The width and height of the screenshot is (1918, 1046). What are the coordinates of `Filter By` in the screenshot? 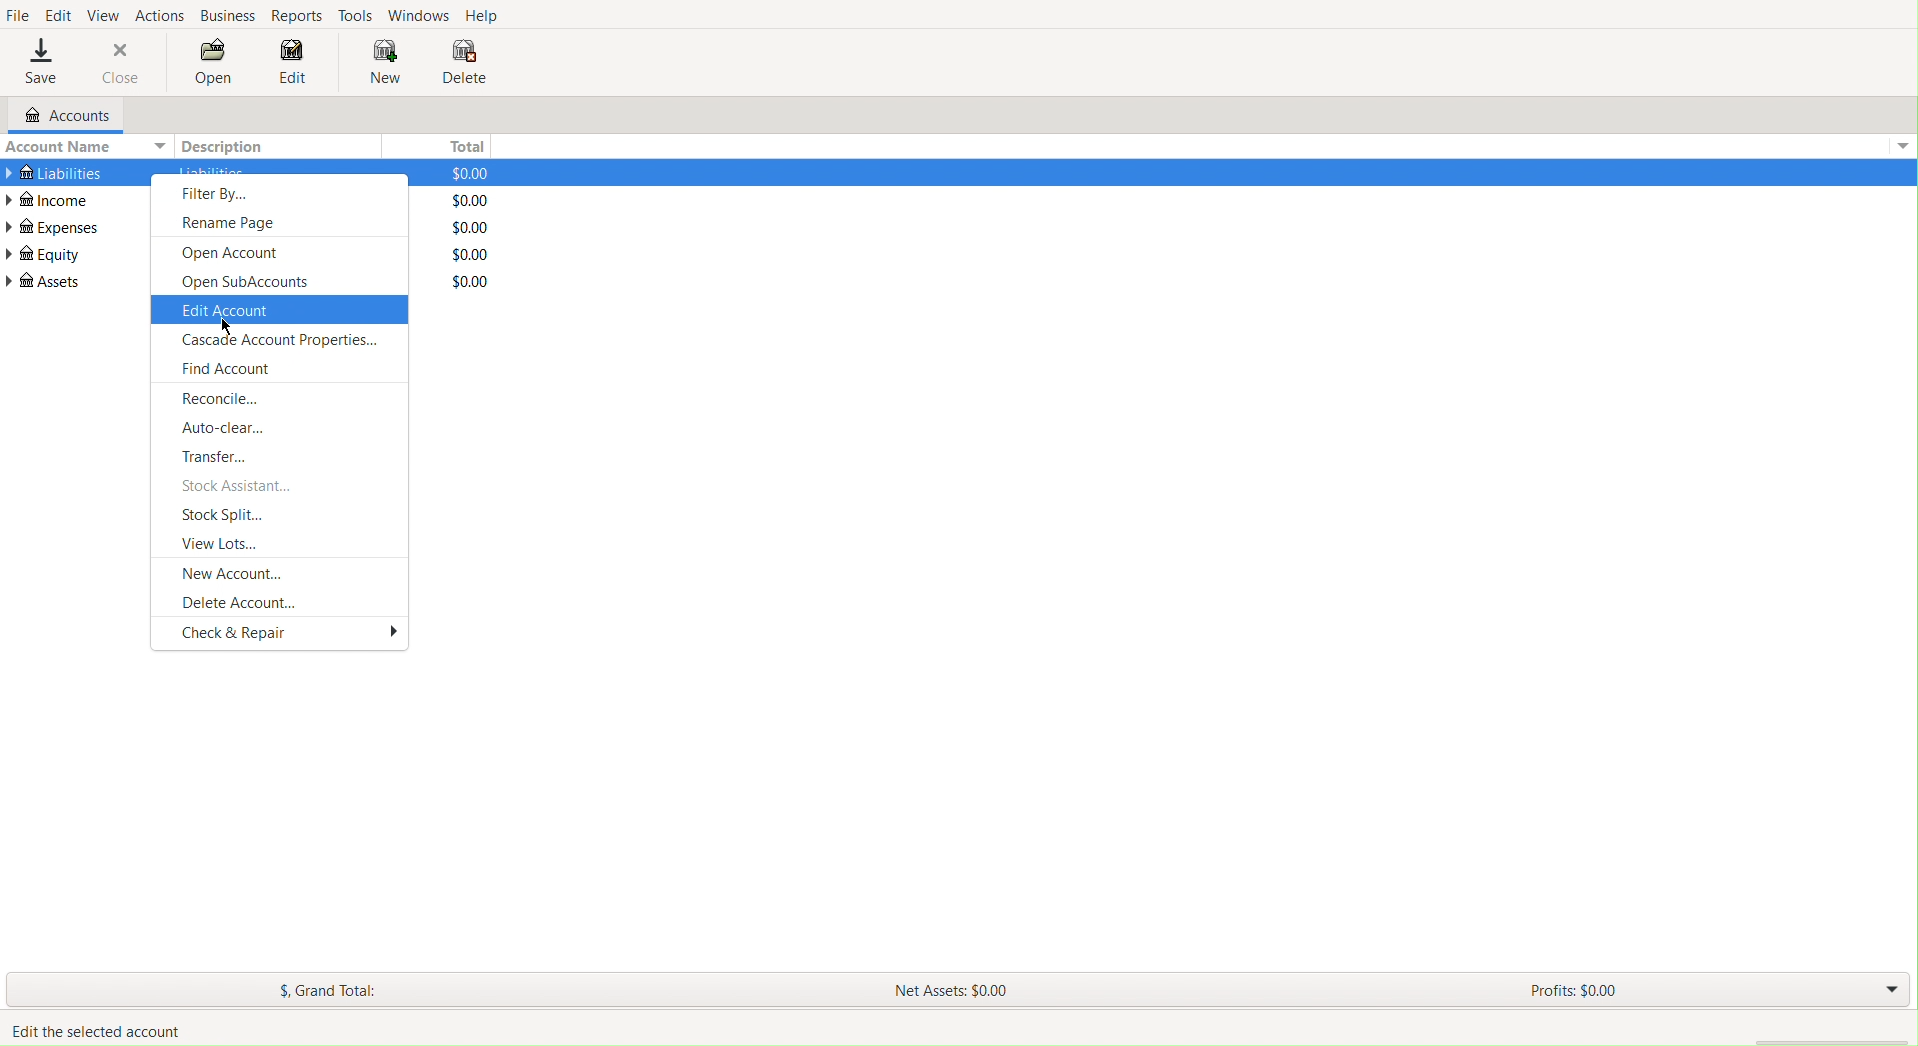 It's located at (219, 194).